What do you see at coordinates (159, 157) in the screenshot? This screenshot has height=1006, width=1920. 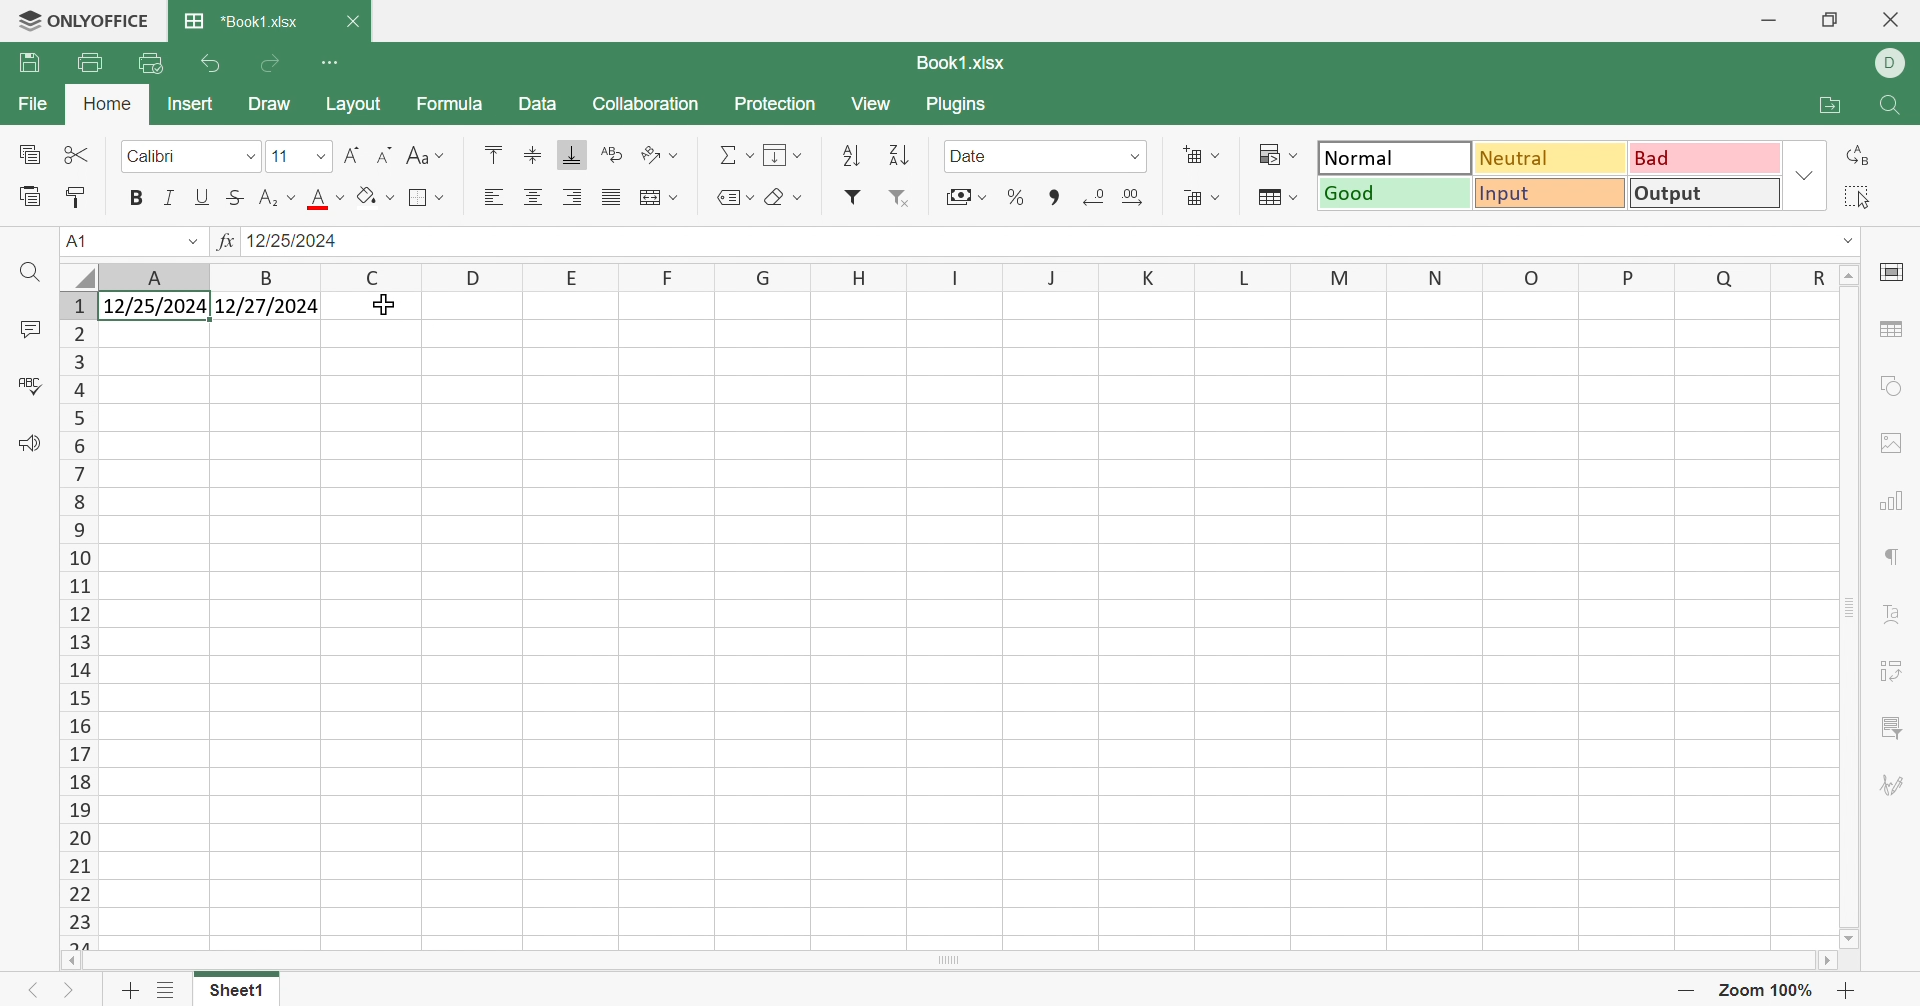 I see `Calibri` at bounding box center [159, 157].